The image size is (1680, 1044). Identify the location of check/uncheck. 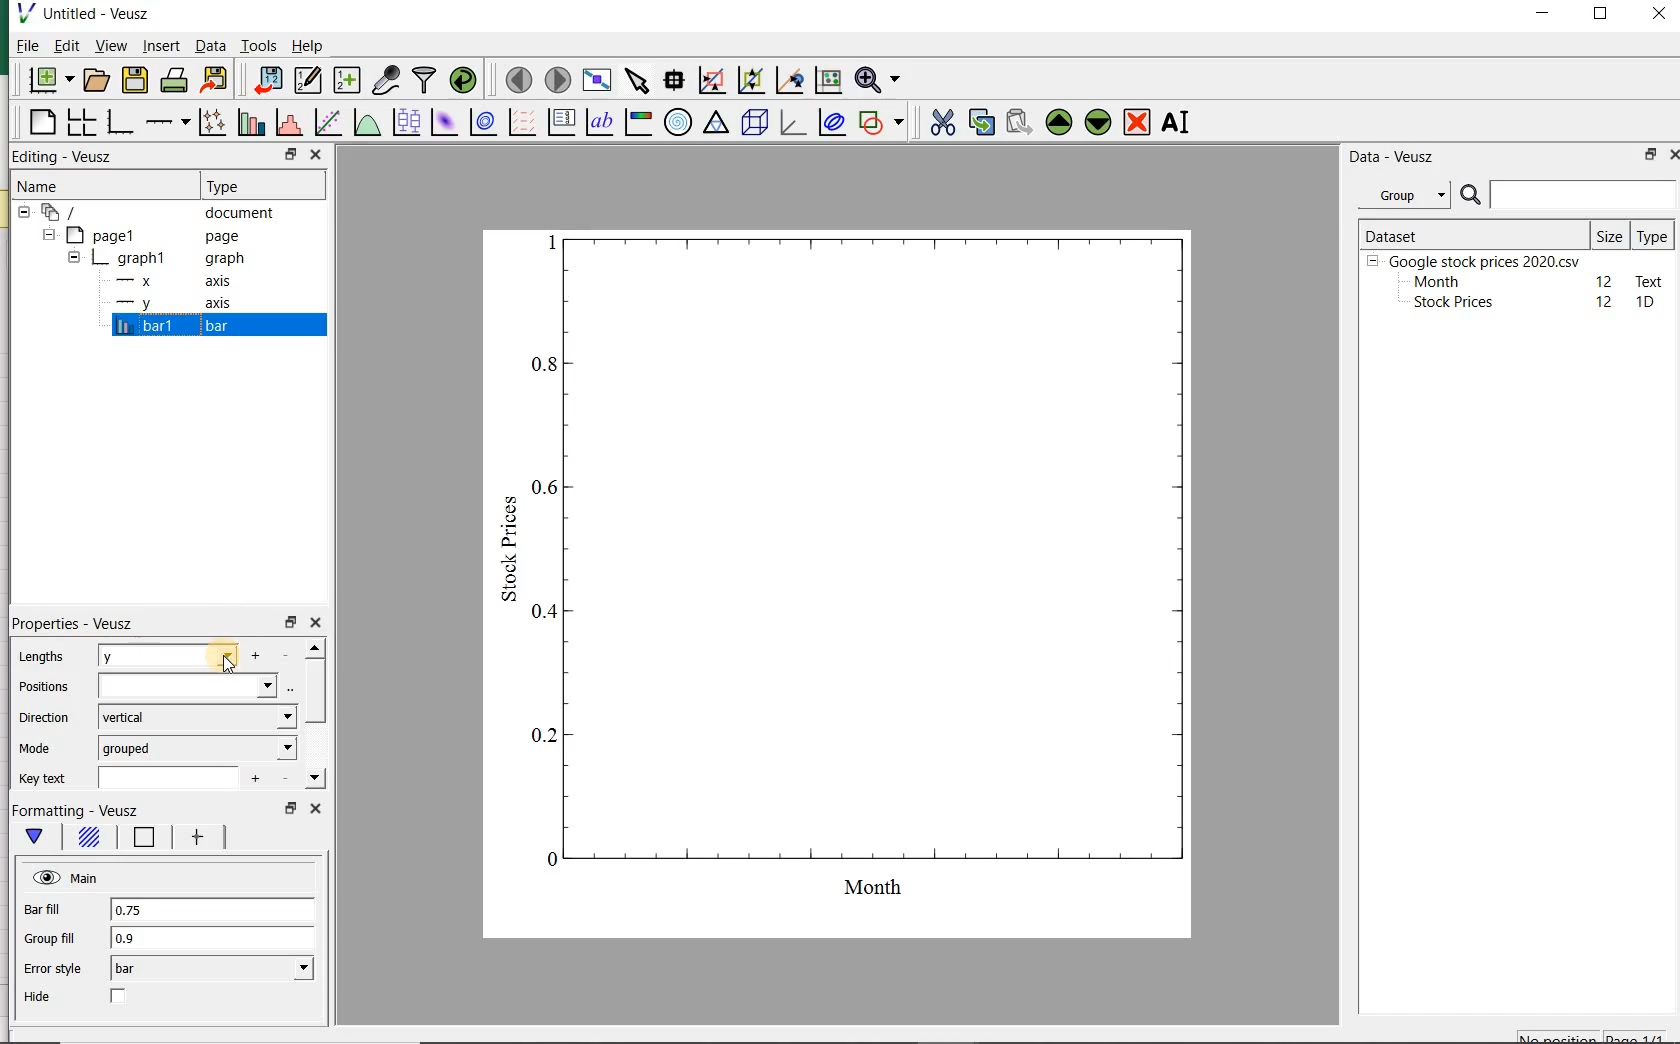
(120, 997).